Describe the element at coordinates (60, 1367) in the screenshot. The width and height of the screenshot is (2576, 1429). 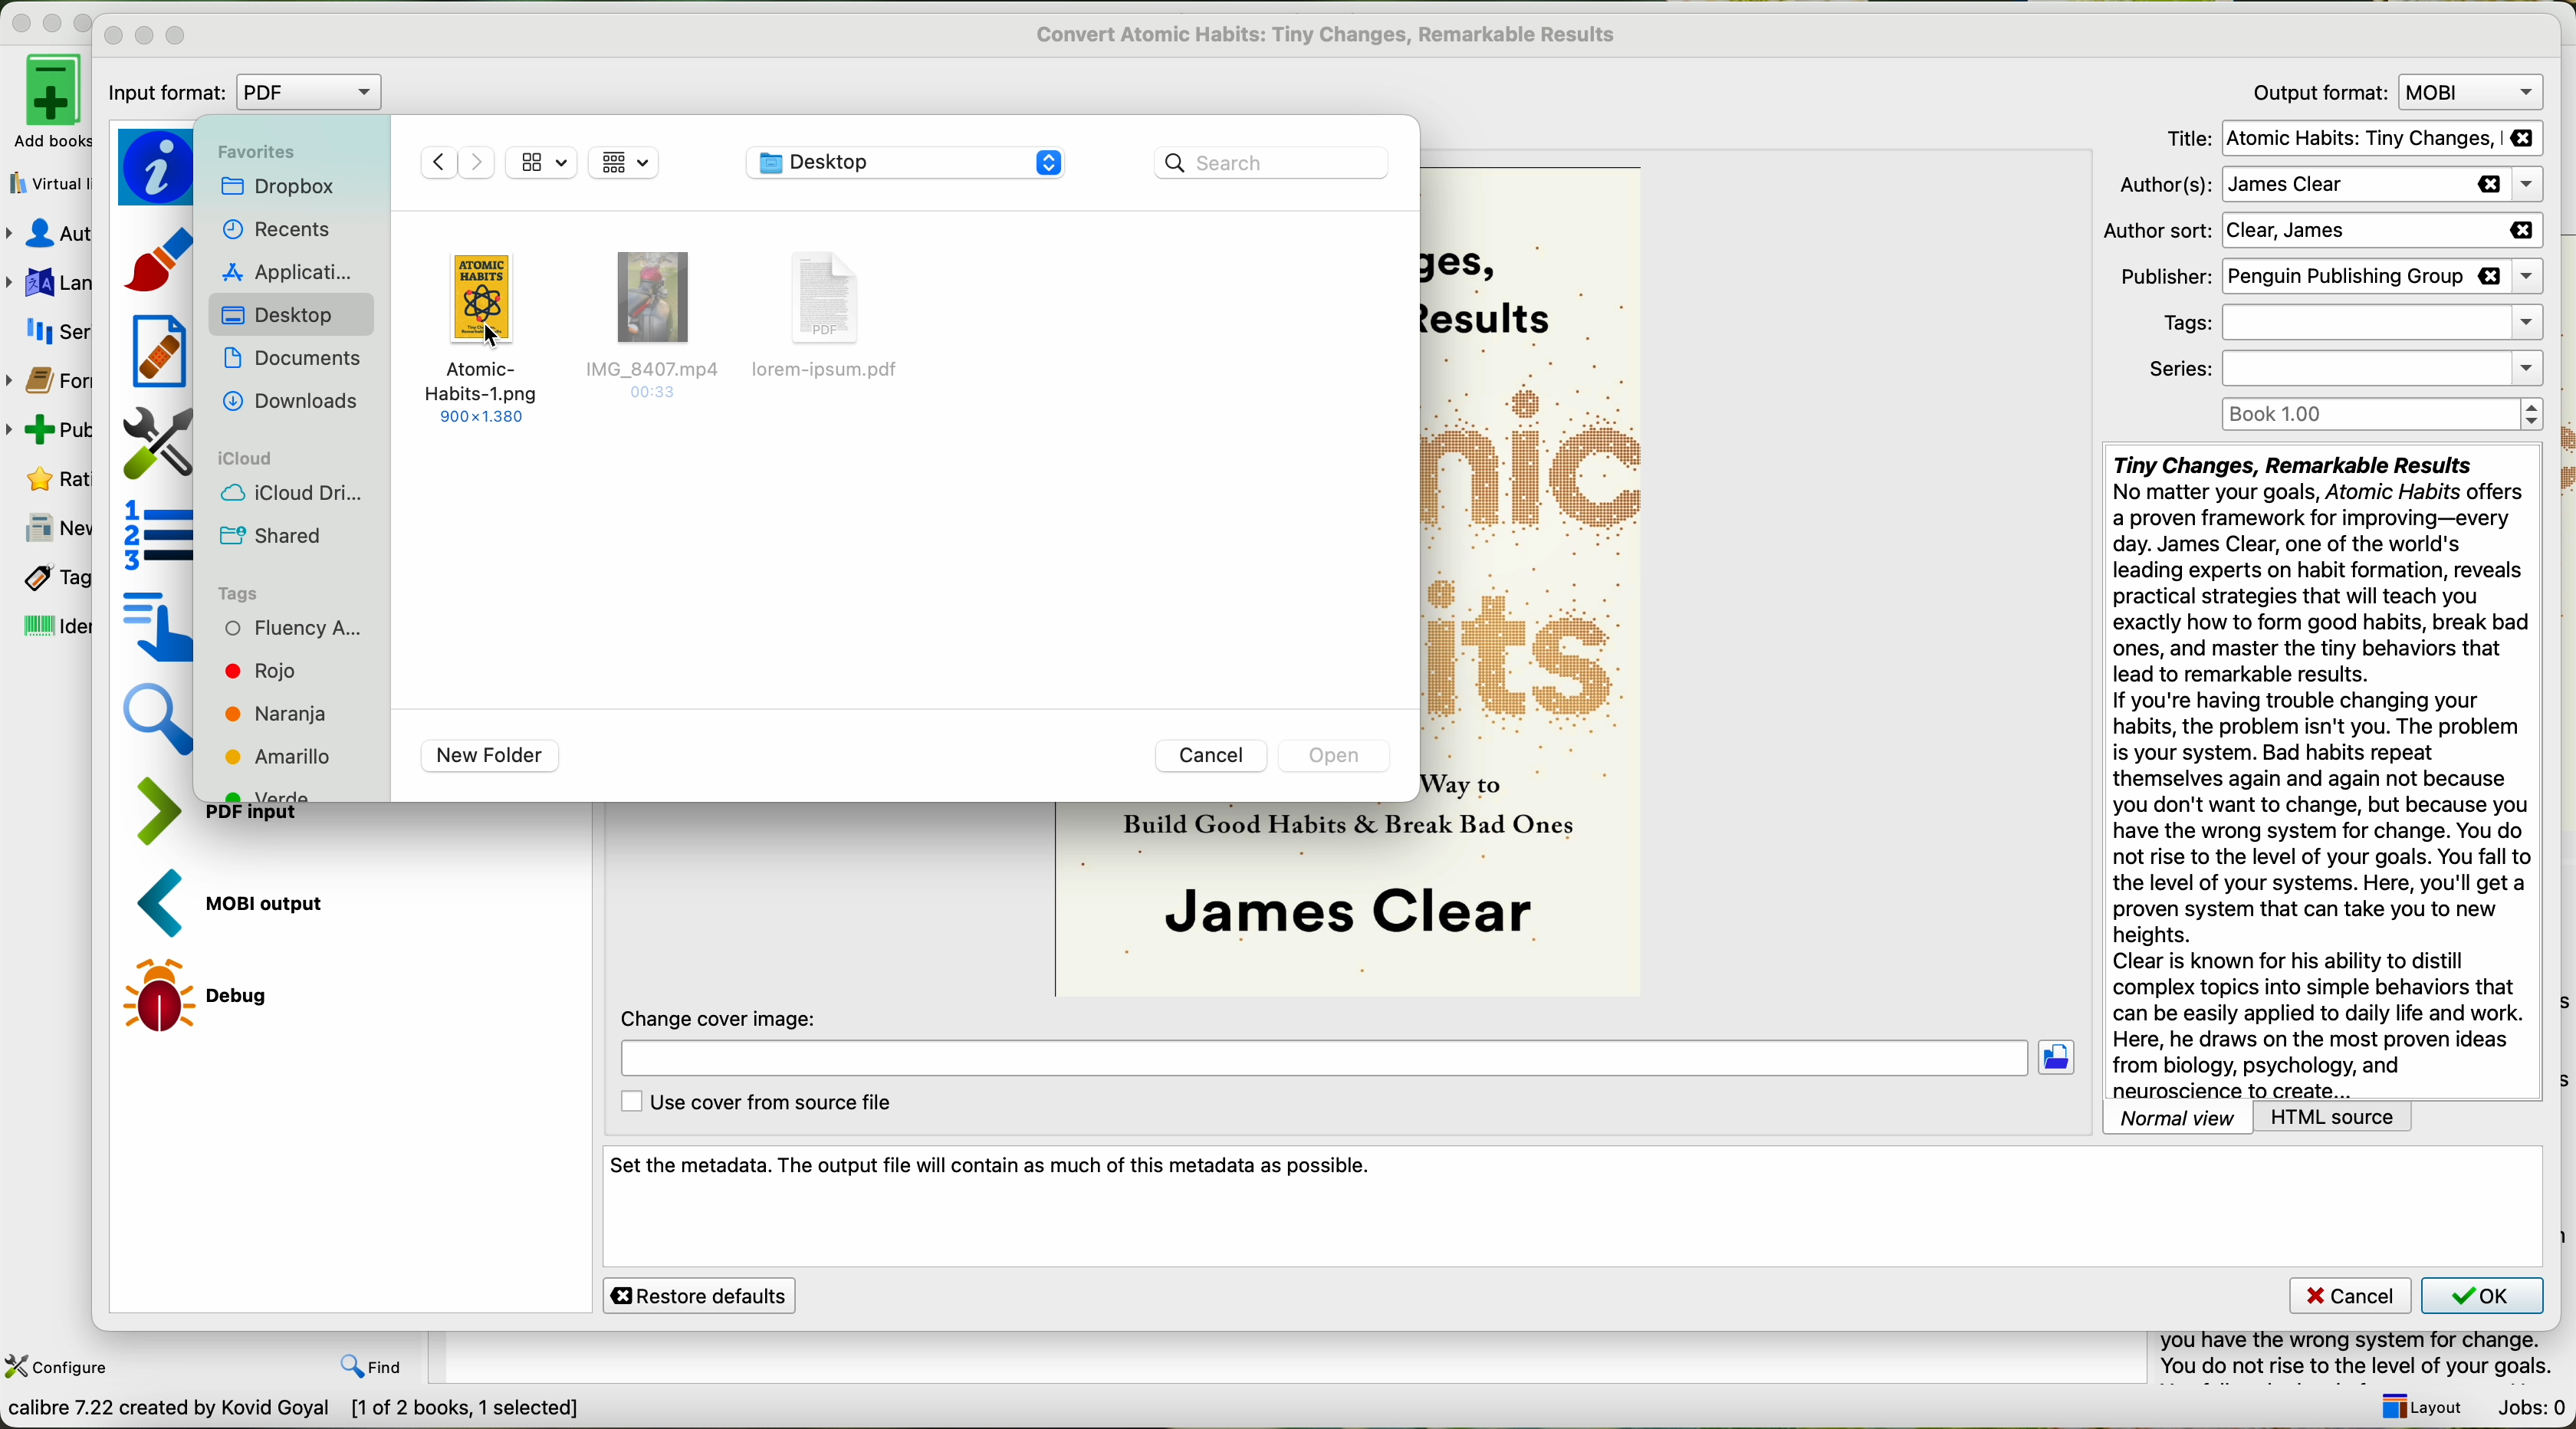
I see `configure` at that location.